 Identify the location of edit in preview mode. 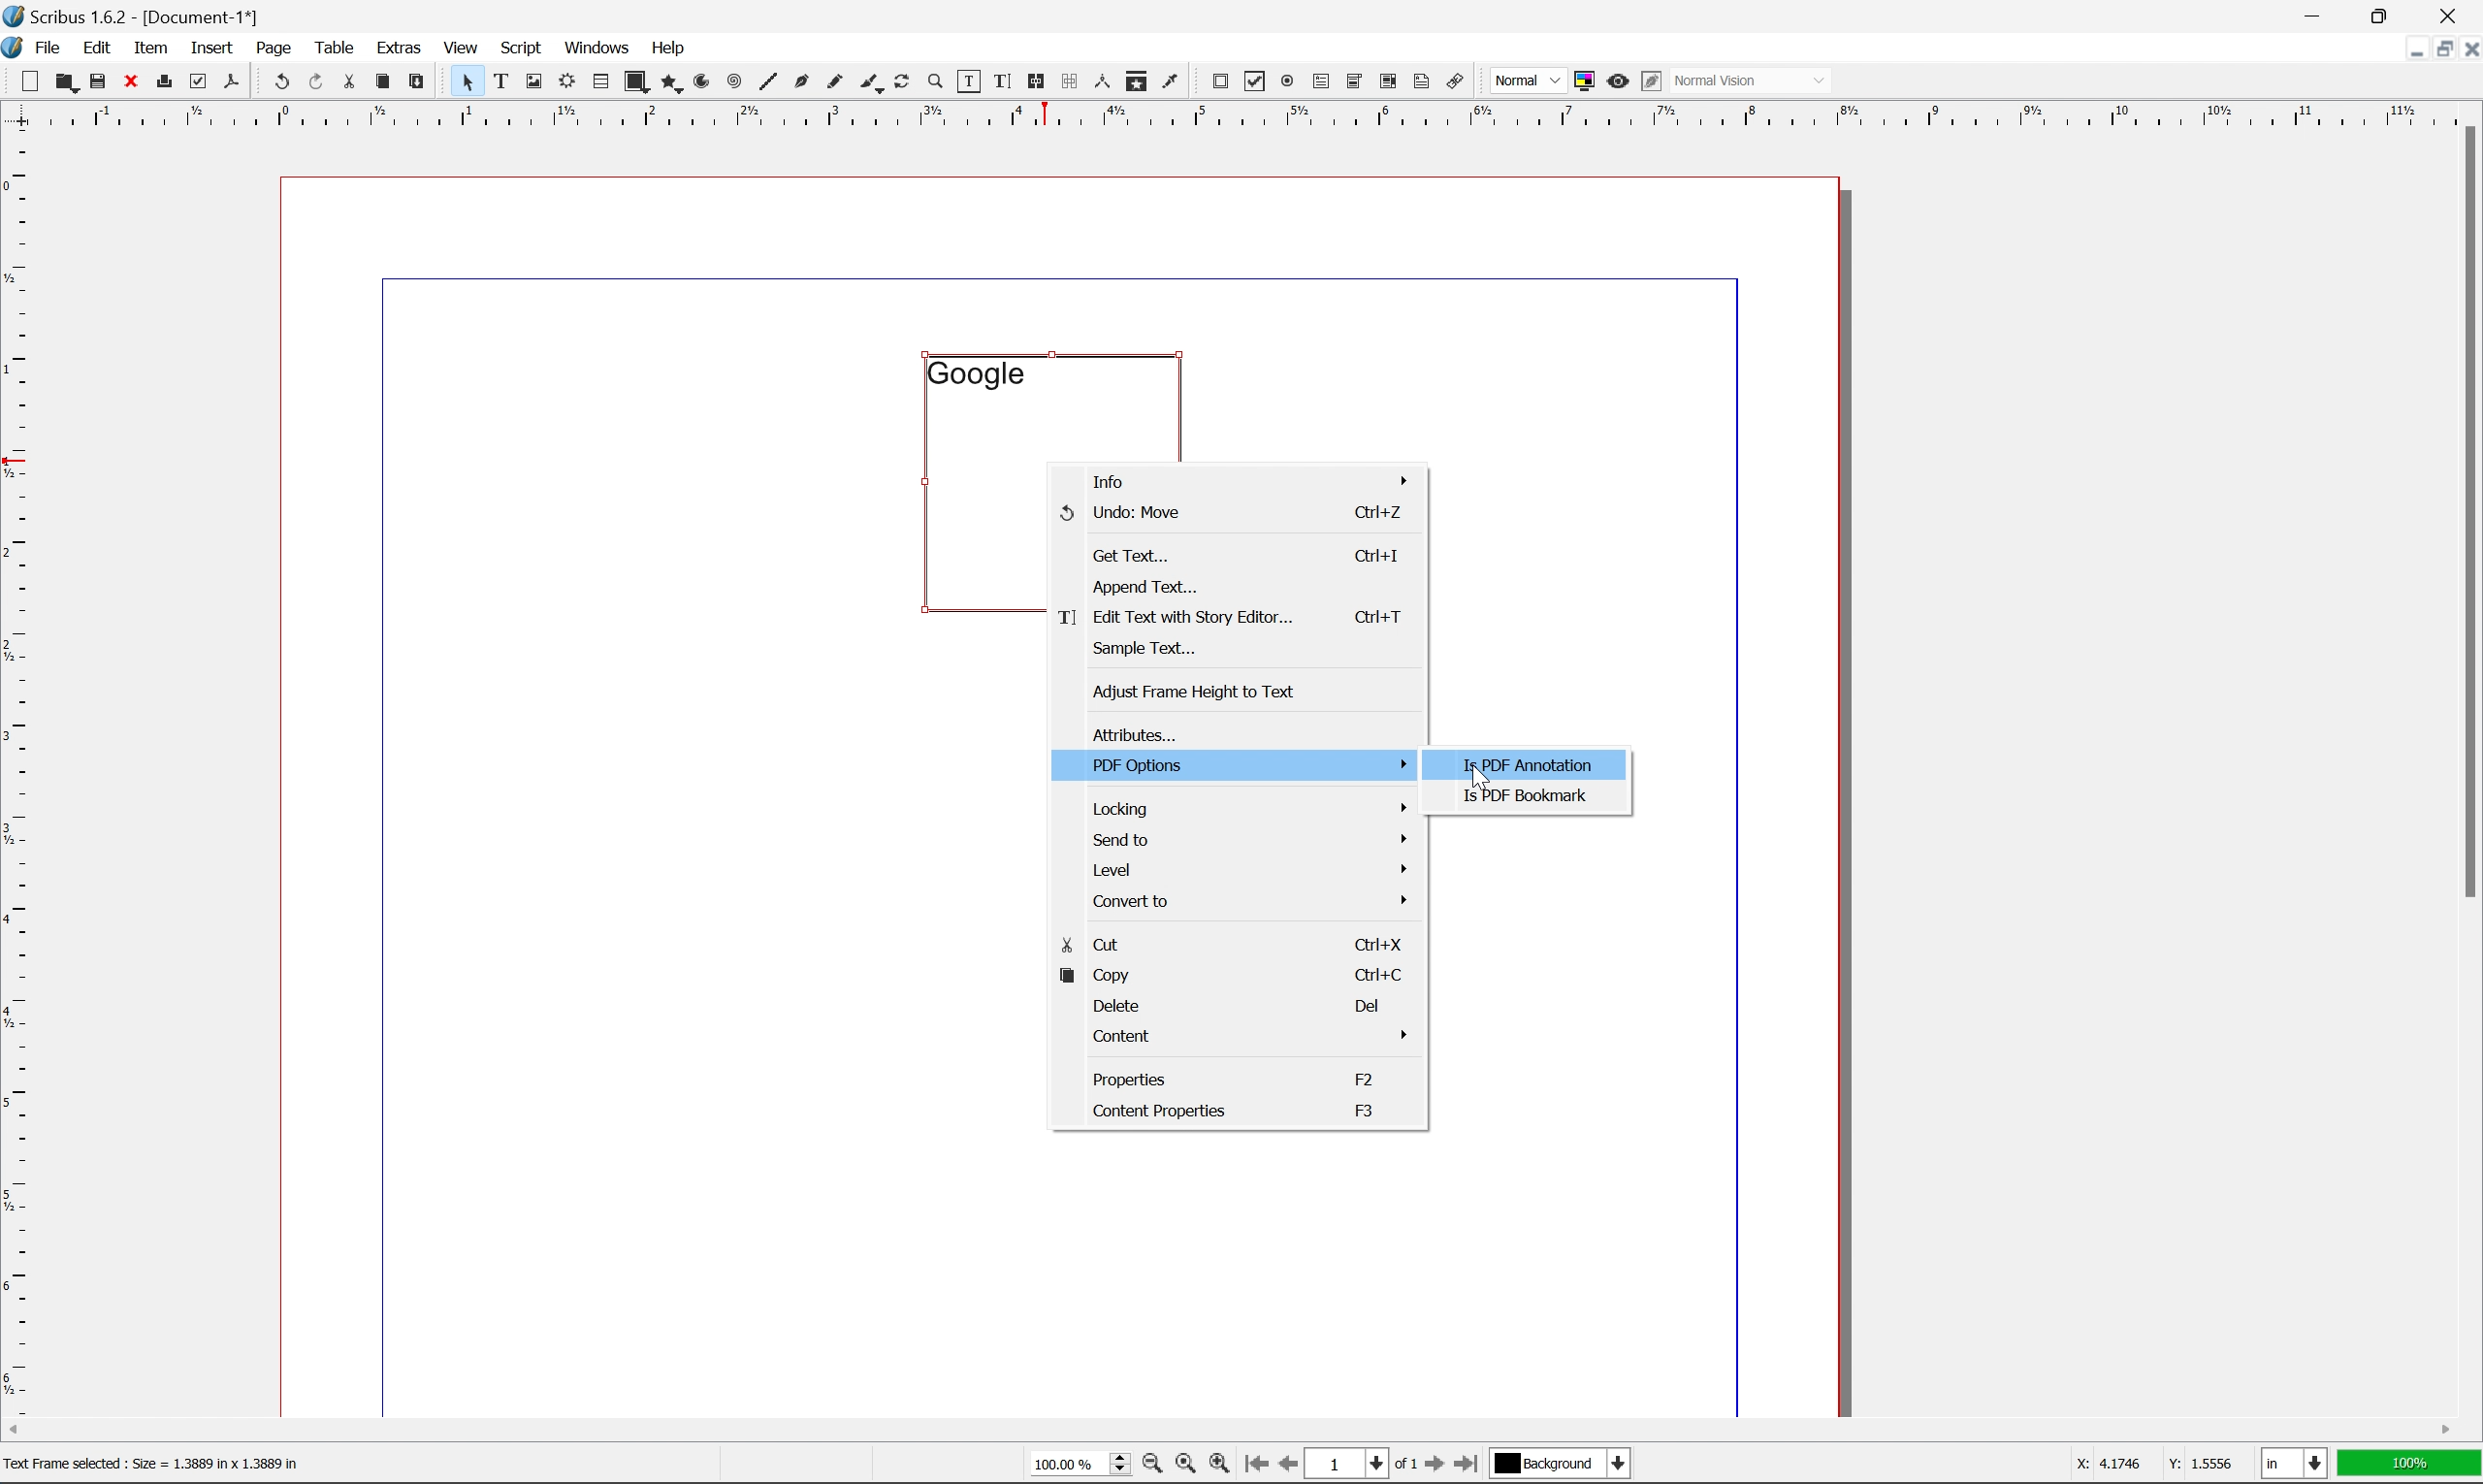
(1651, 82).